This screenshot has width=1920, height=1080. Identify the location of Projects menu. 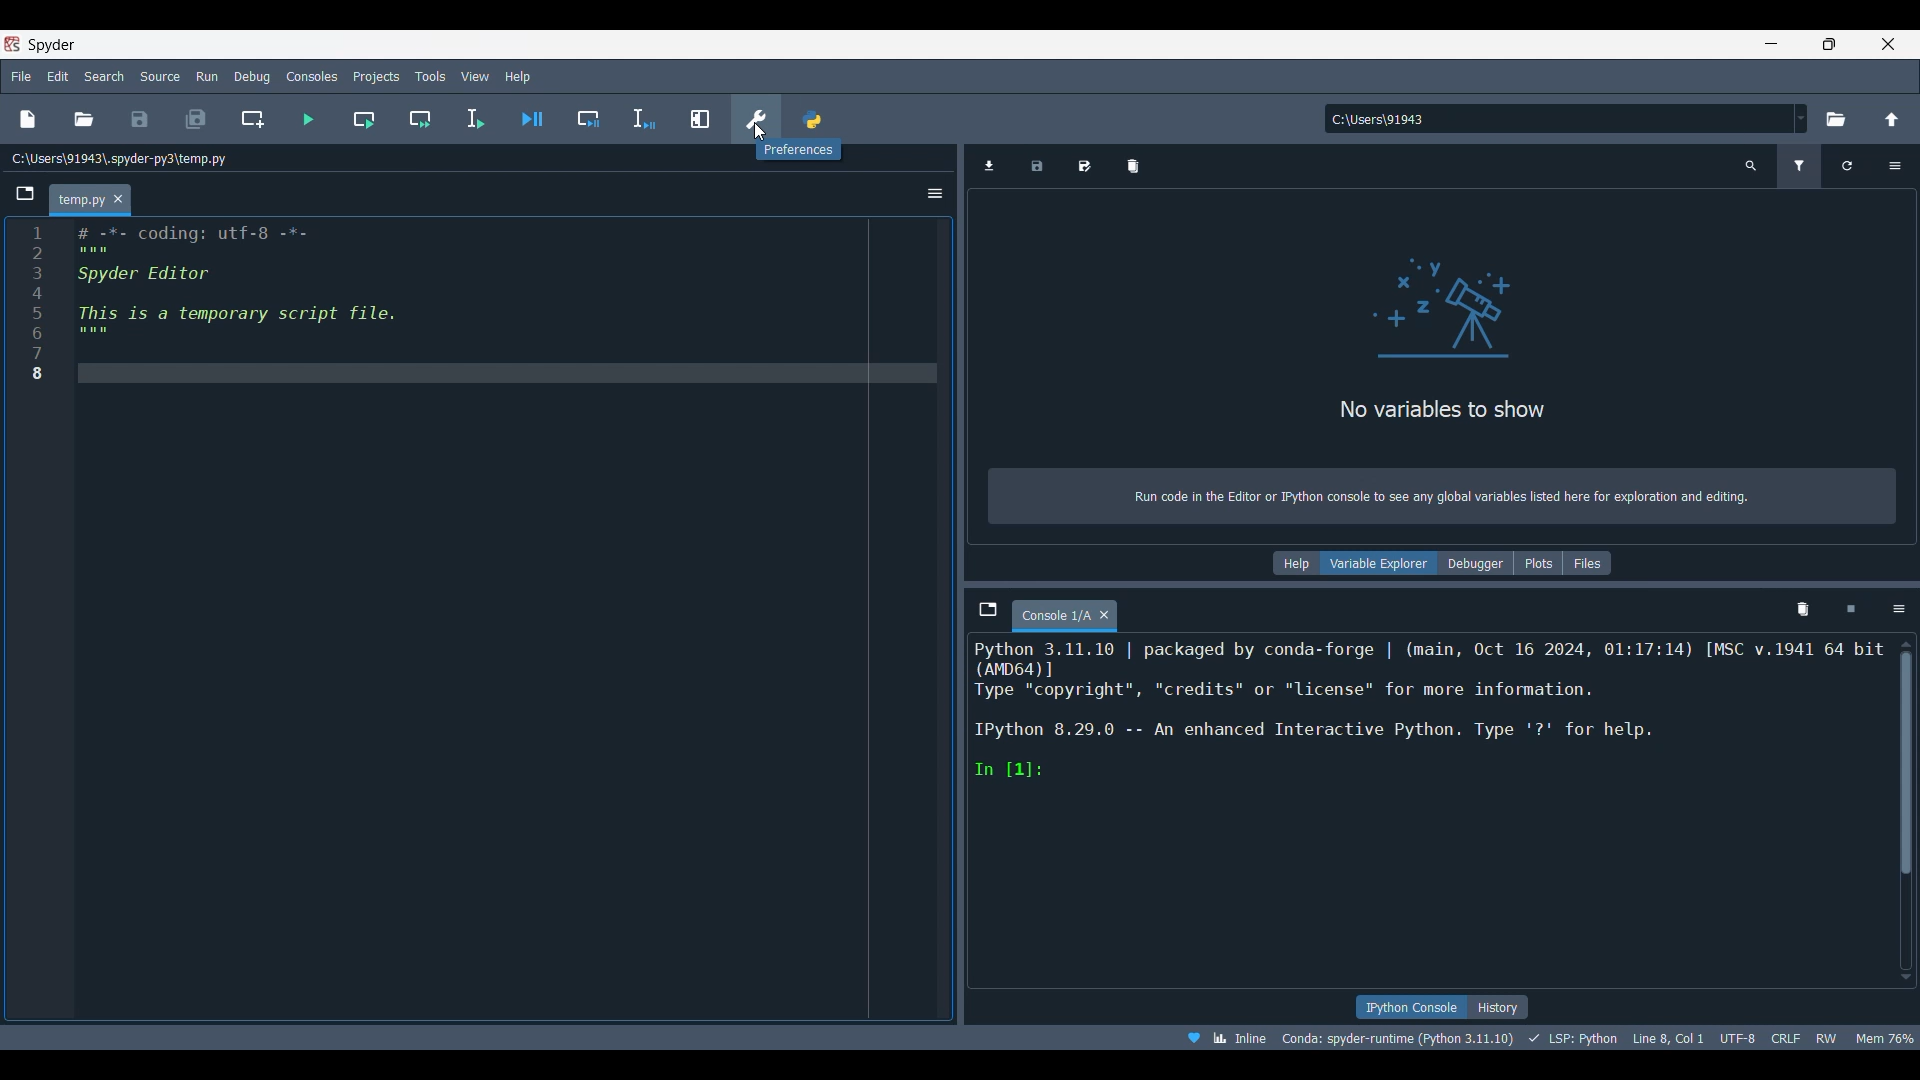
(377, 76).